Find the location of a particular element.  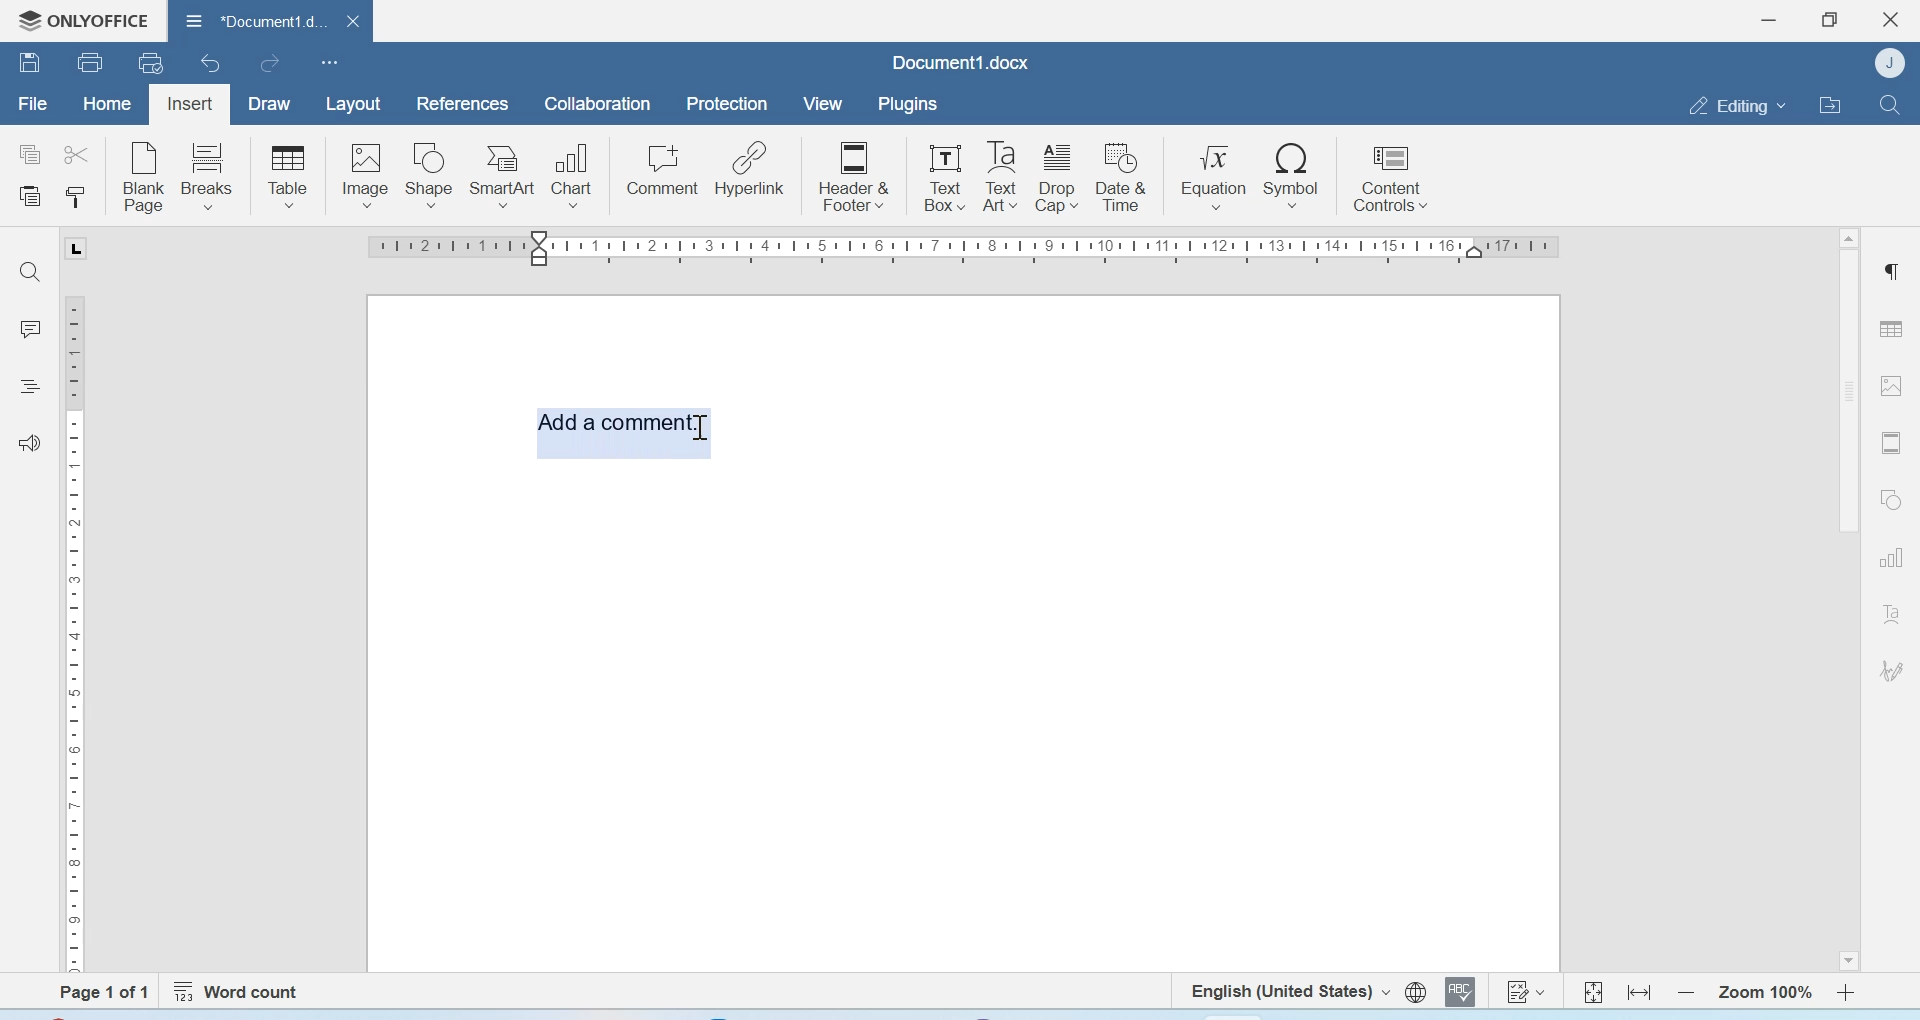

Undo is located at coordinates (213, 63).